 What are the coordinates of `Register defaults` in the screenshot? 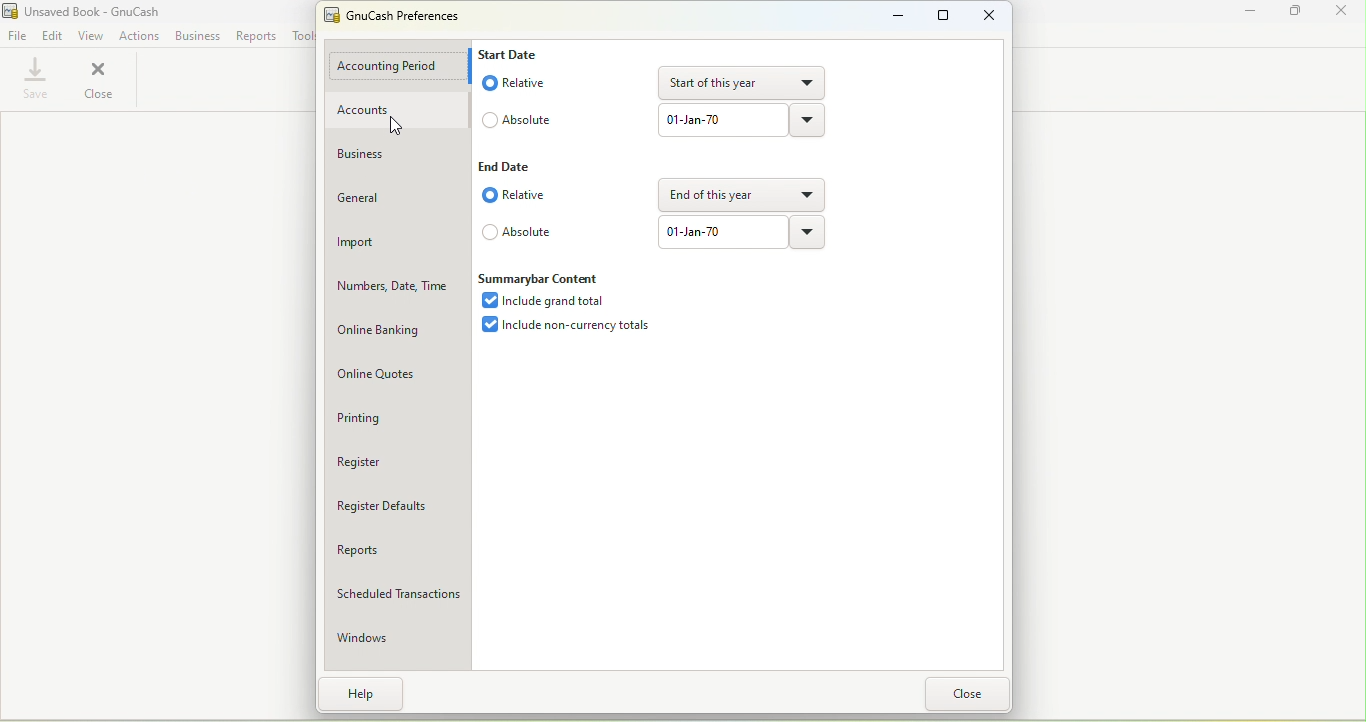 It's located at (396, 504).